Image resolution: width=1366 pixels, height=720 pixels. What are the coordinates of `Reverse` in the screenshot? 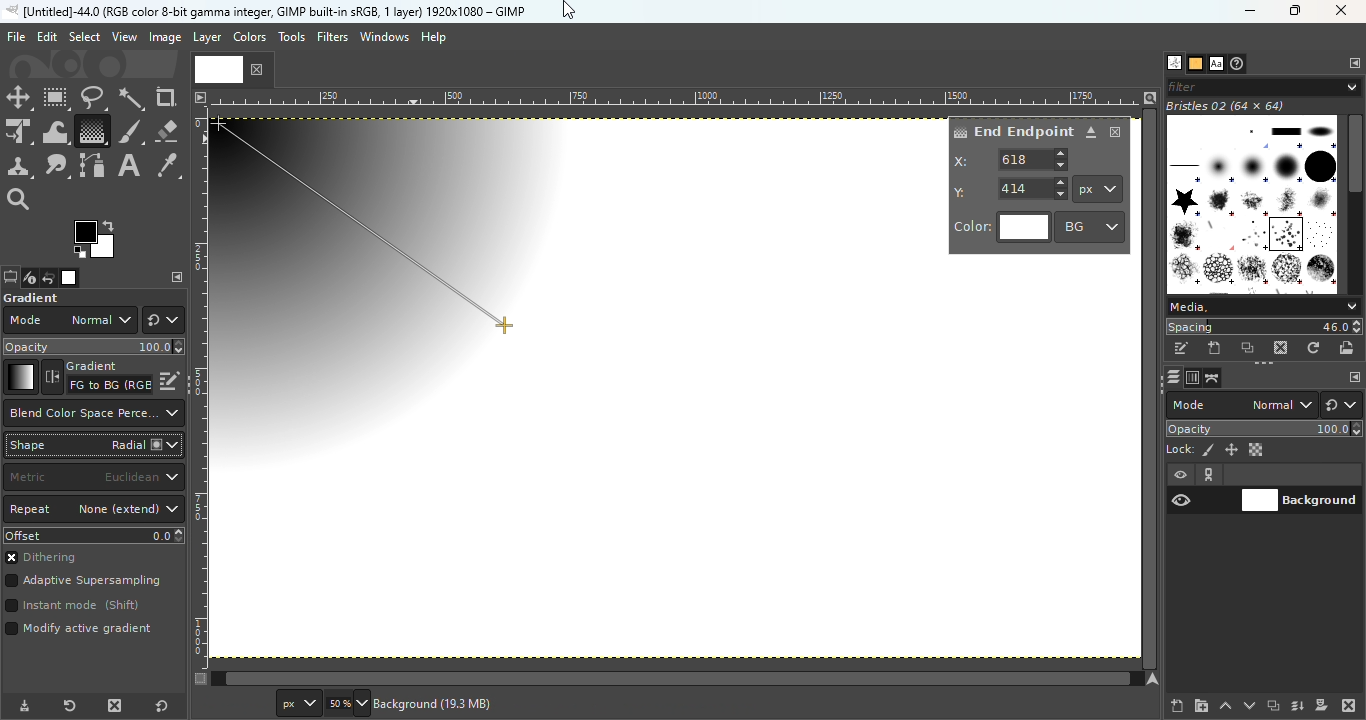 It's located at (97, 377).